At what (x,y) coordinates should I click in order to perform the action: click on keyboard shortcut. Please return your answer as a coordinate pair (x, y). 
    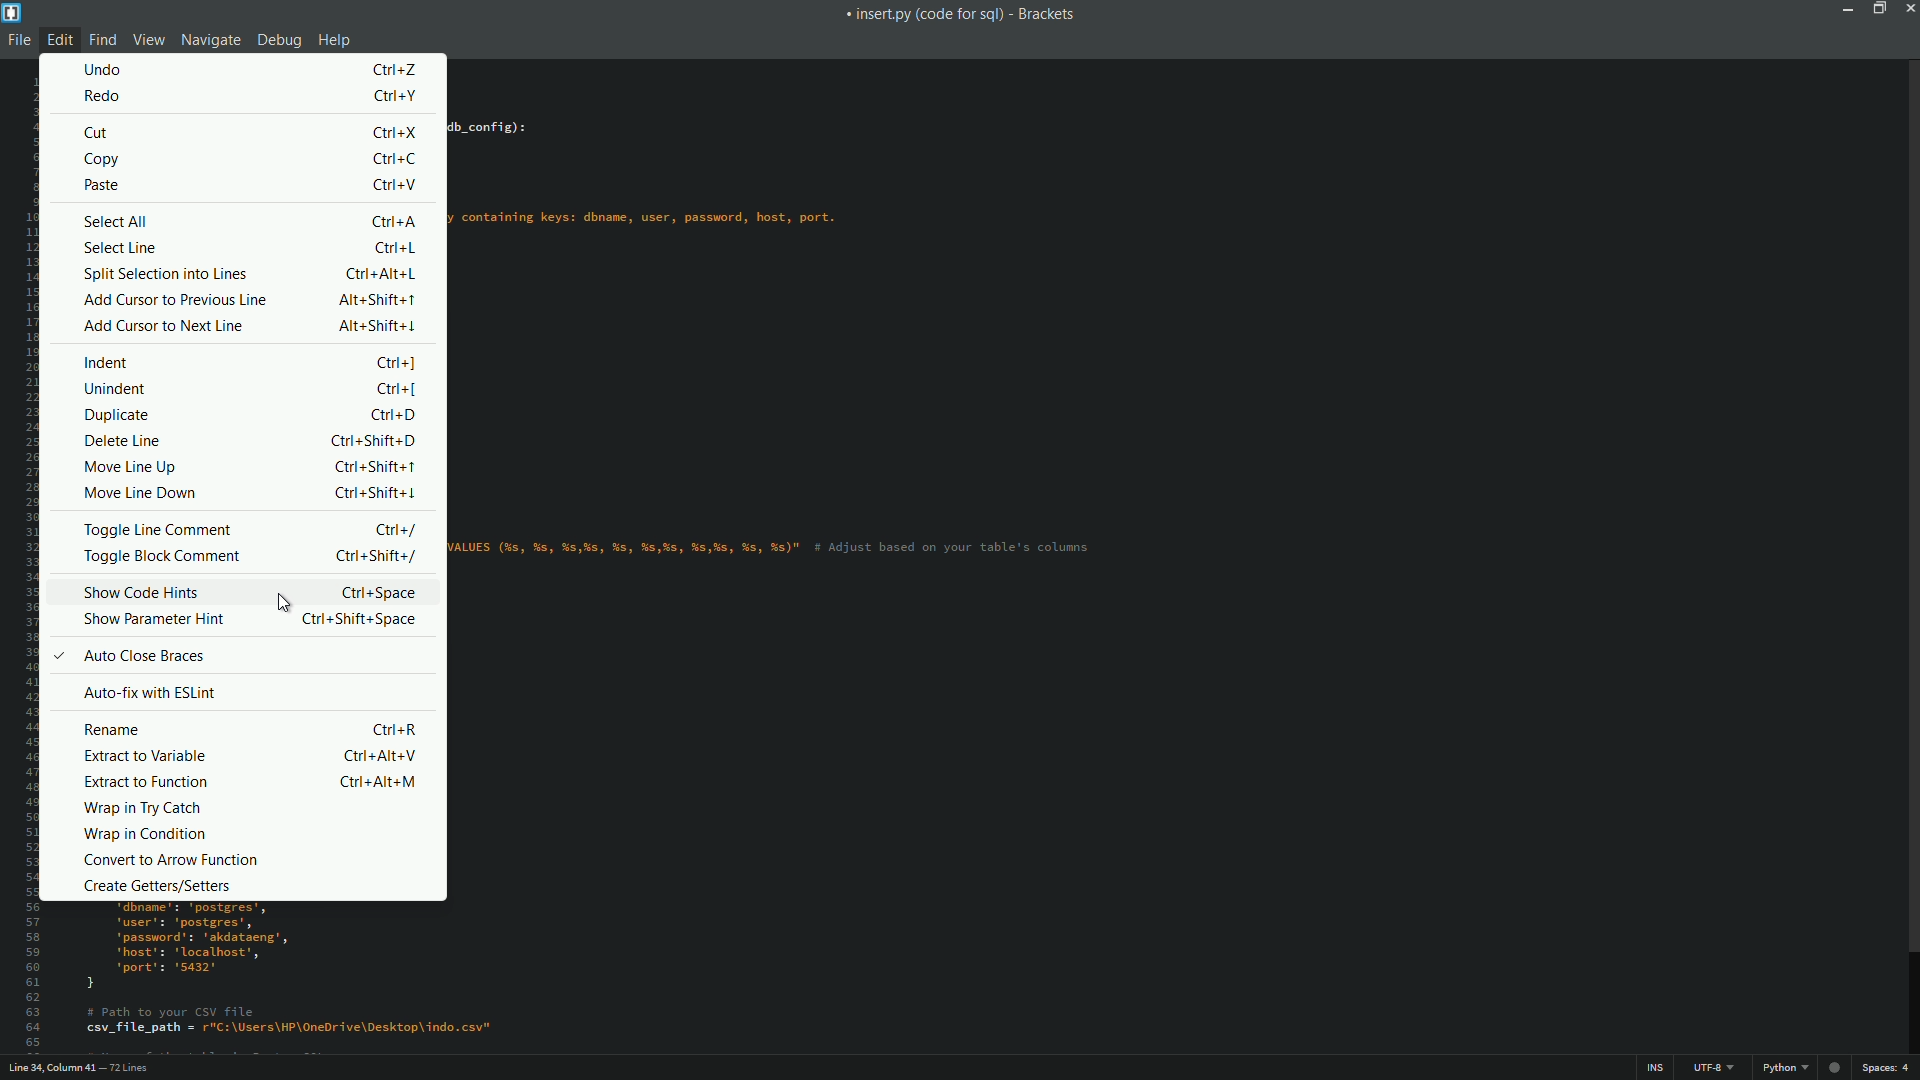
    Looking at the image, I should click on (395, 134).